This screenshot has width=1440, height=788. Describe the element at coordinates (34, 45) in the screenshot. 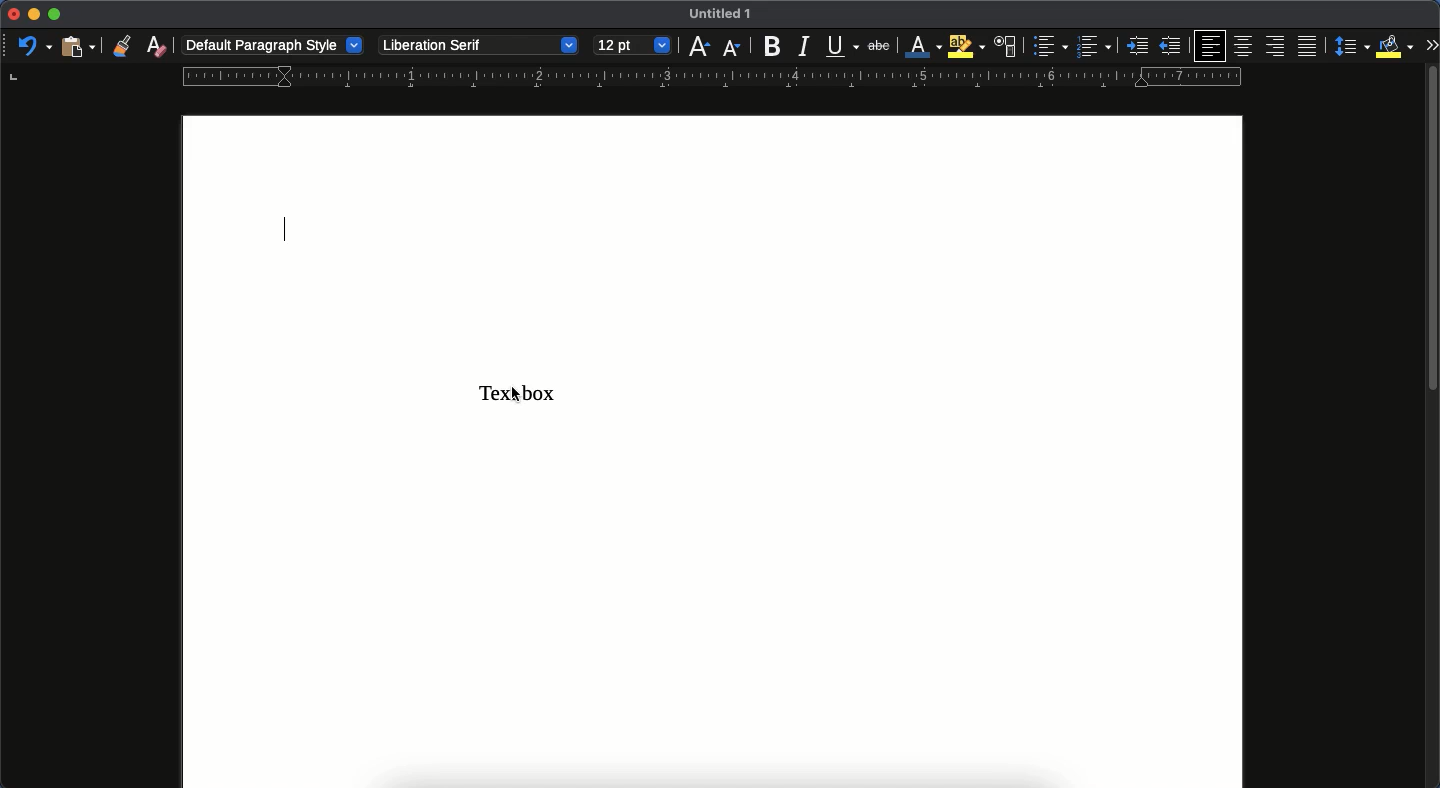

I see `undo` at that location.